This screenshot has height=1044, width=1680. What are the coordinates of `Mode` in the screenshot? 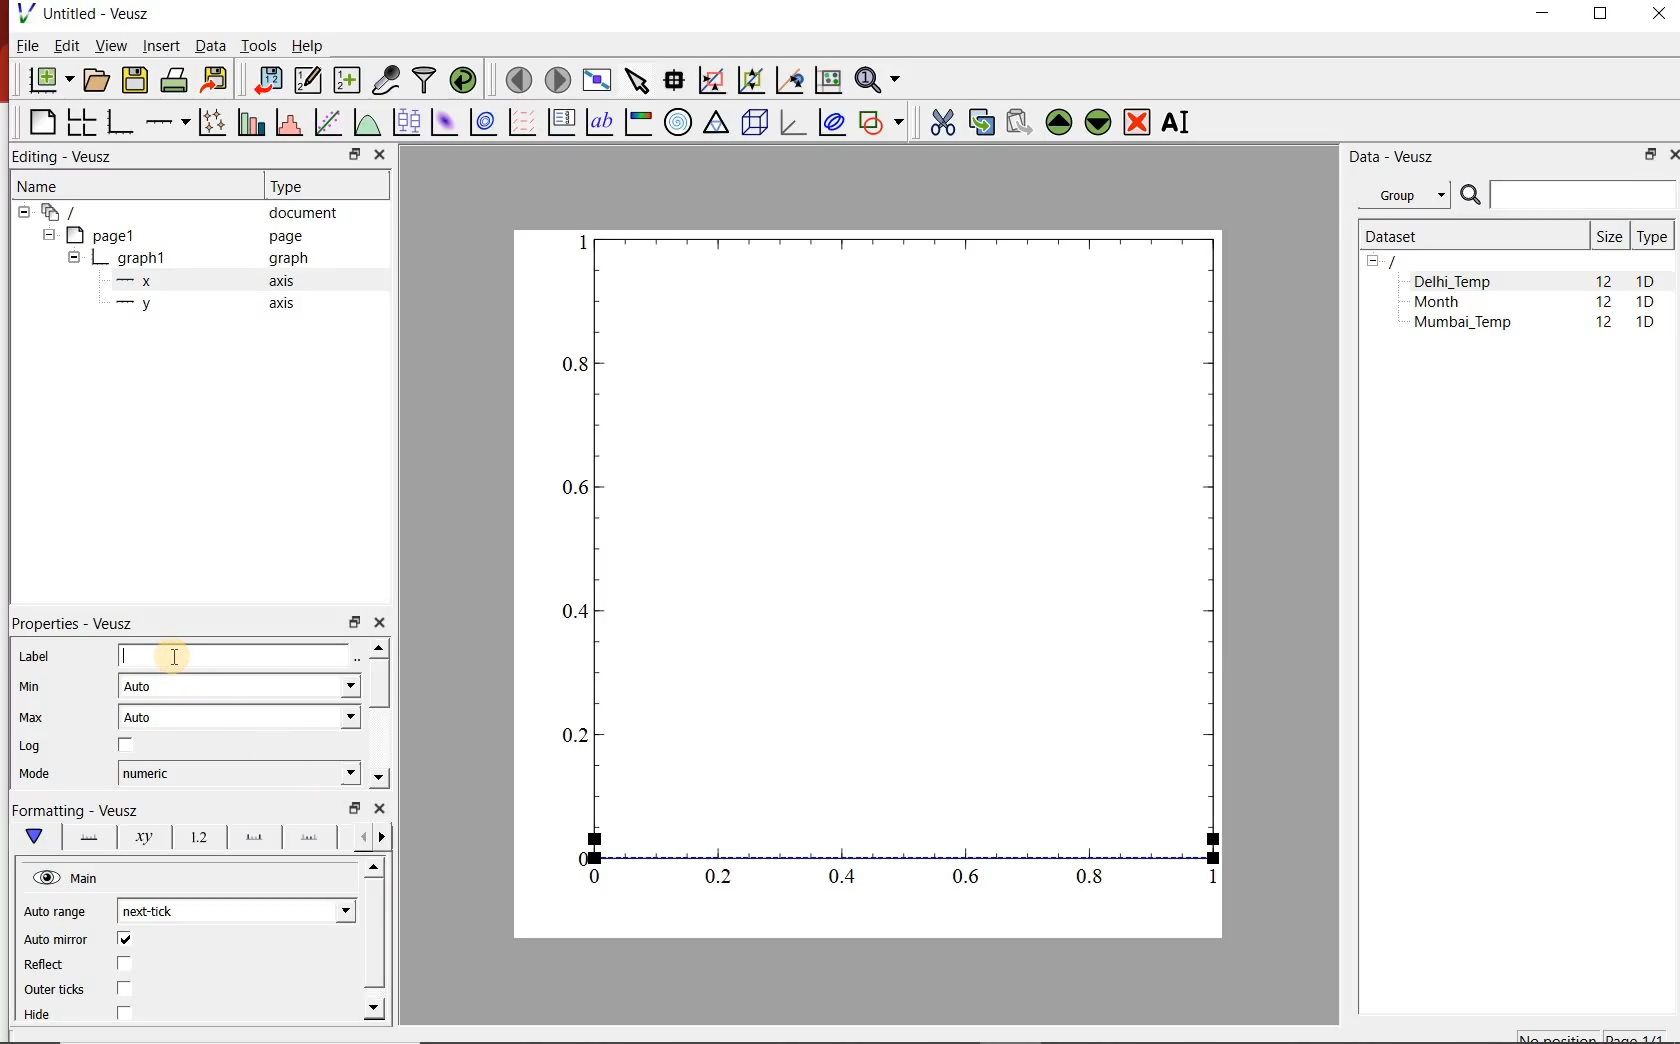 It's located at (34, 776).